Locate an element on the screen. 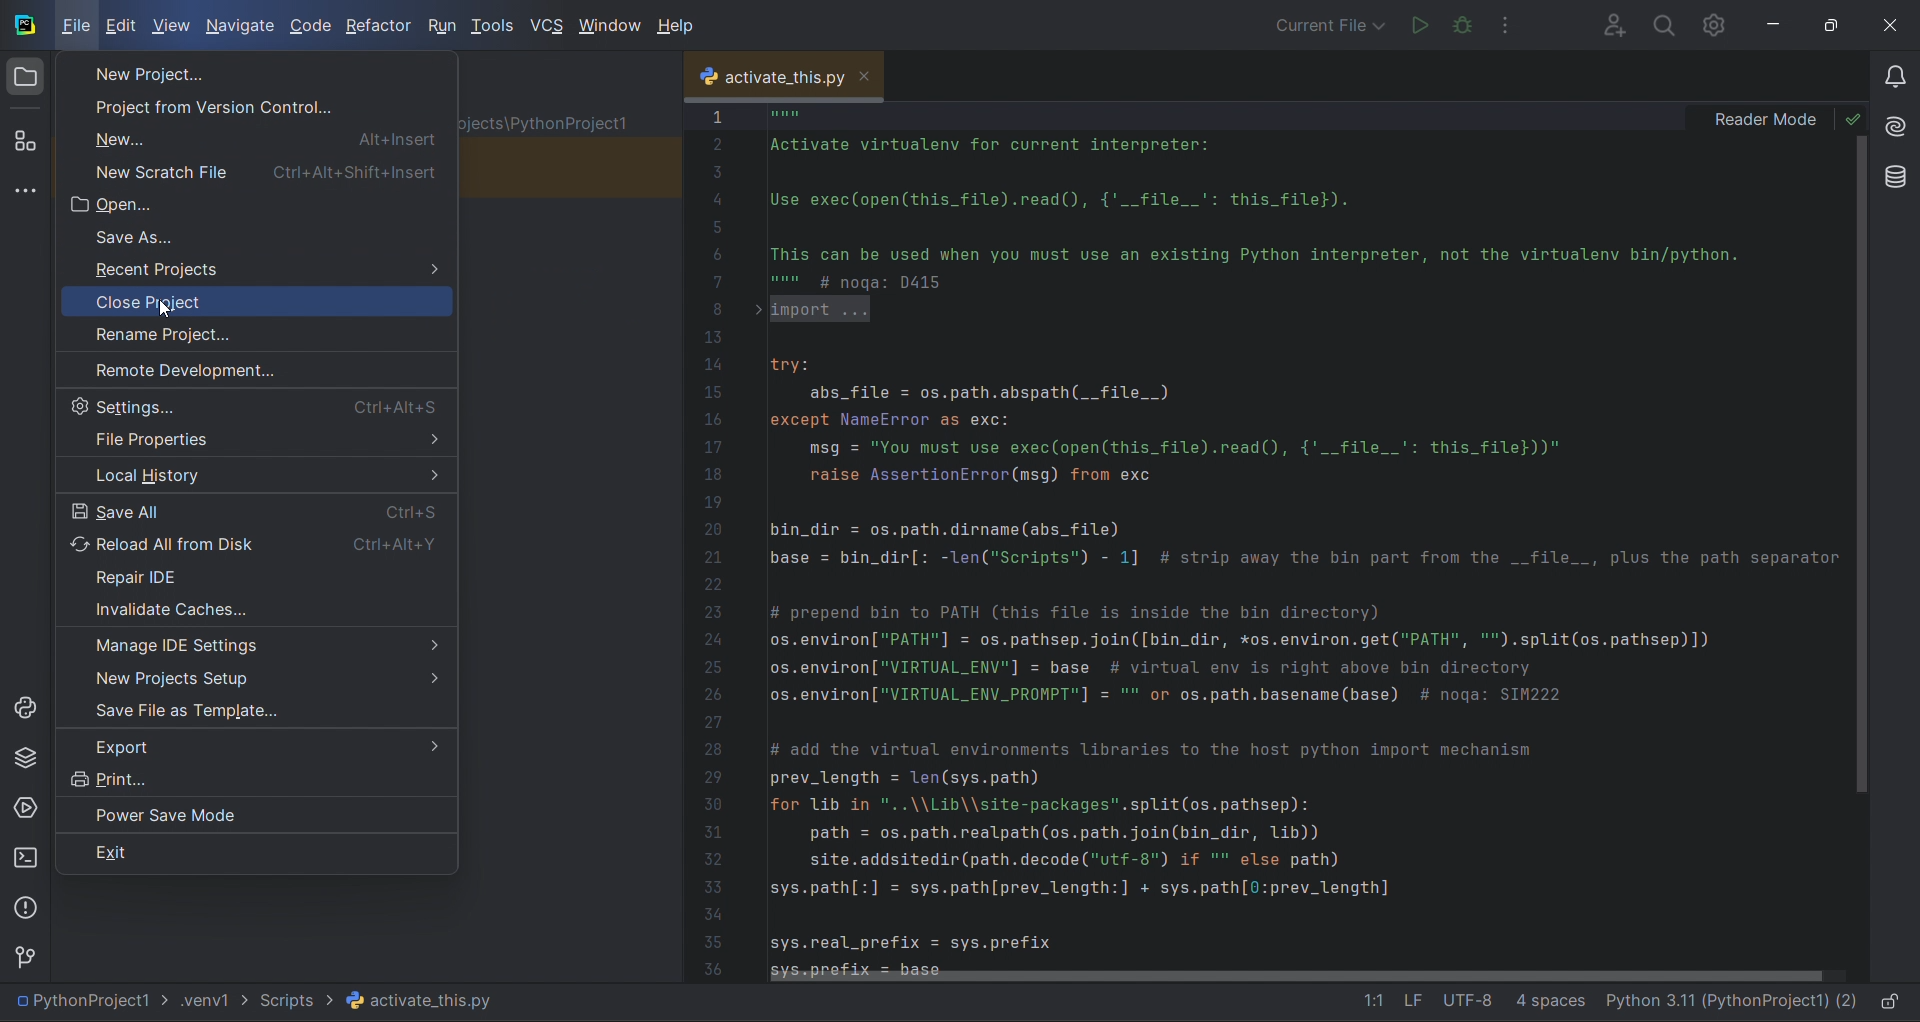 This screenshot has width=1920, height=1022. collab is located at coordinates (1609, 23).